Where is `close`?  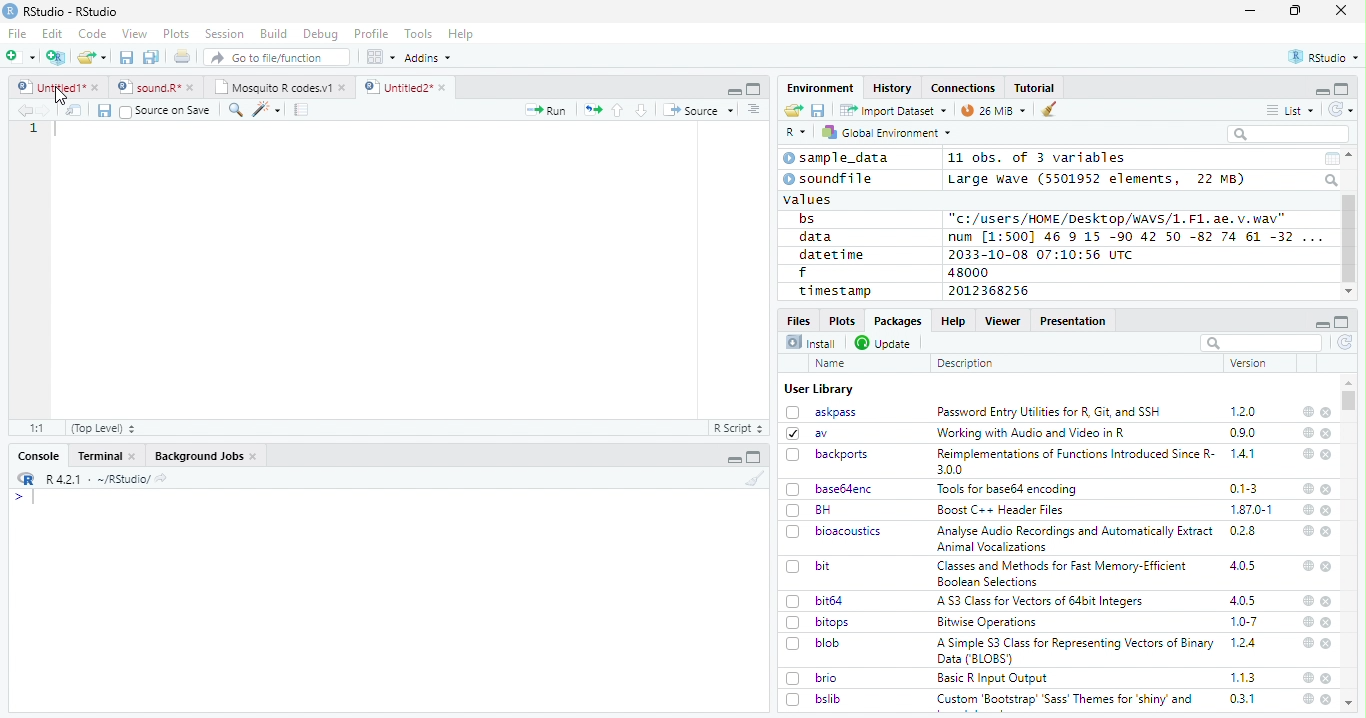 close is located at coordinates (1327, 566).